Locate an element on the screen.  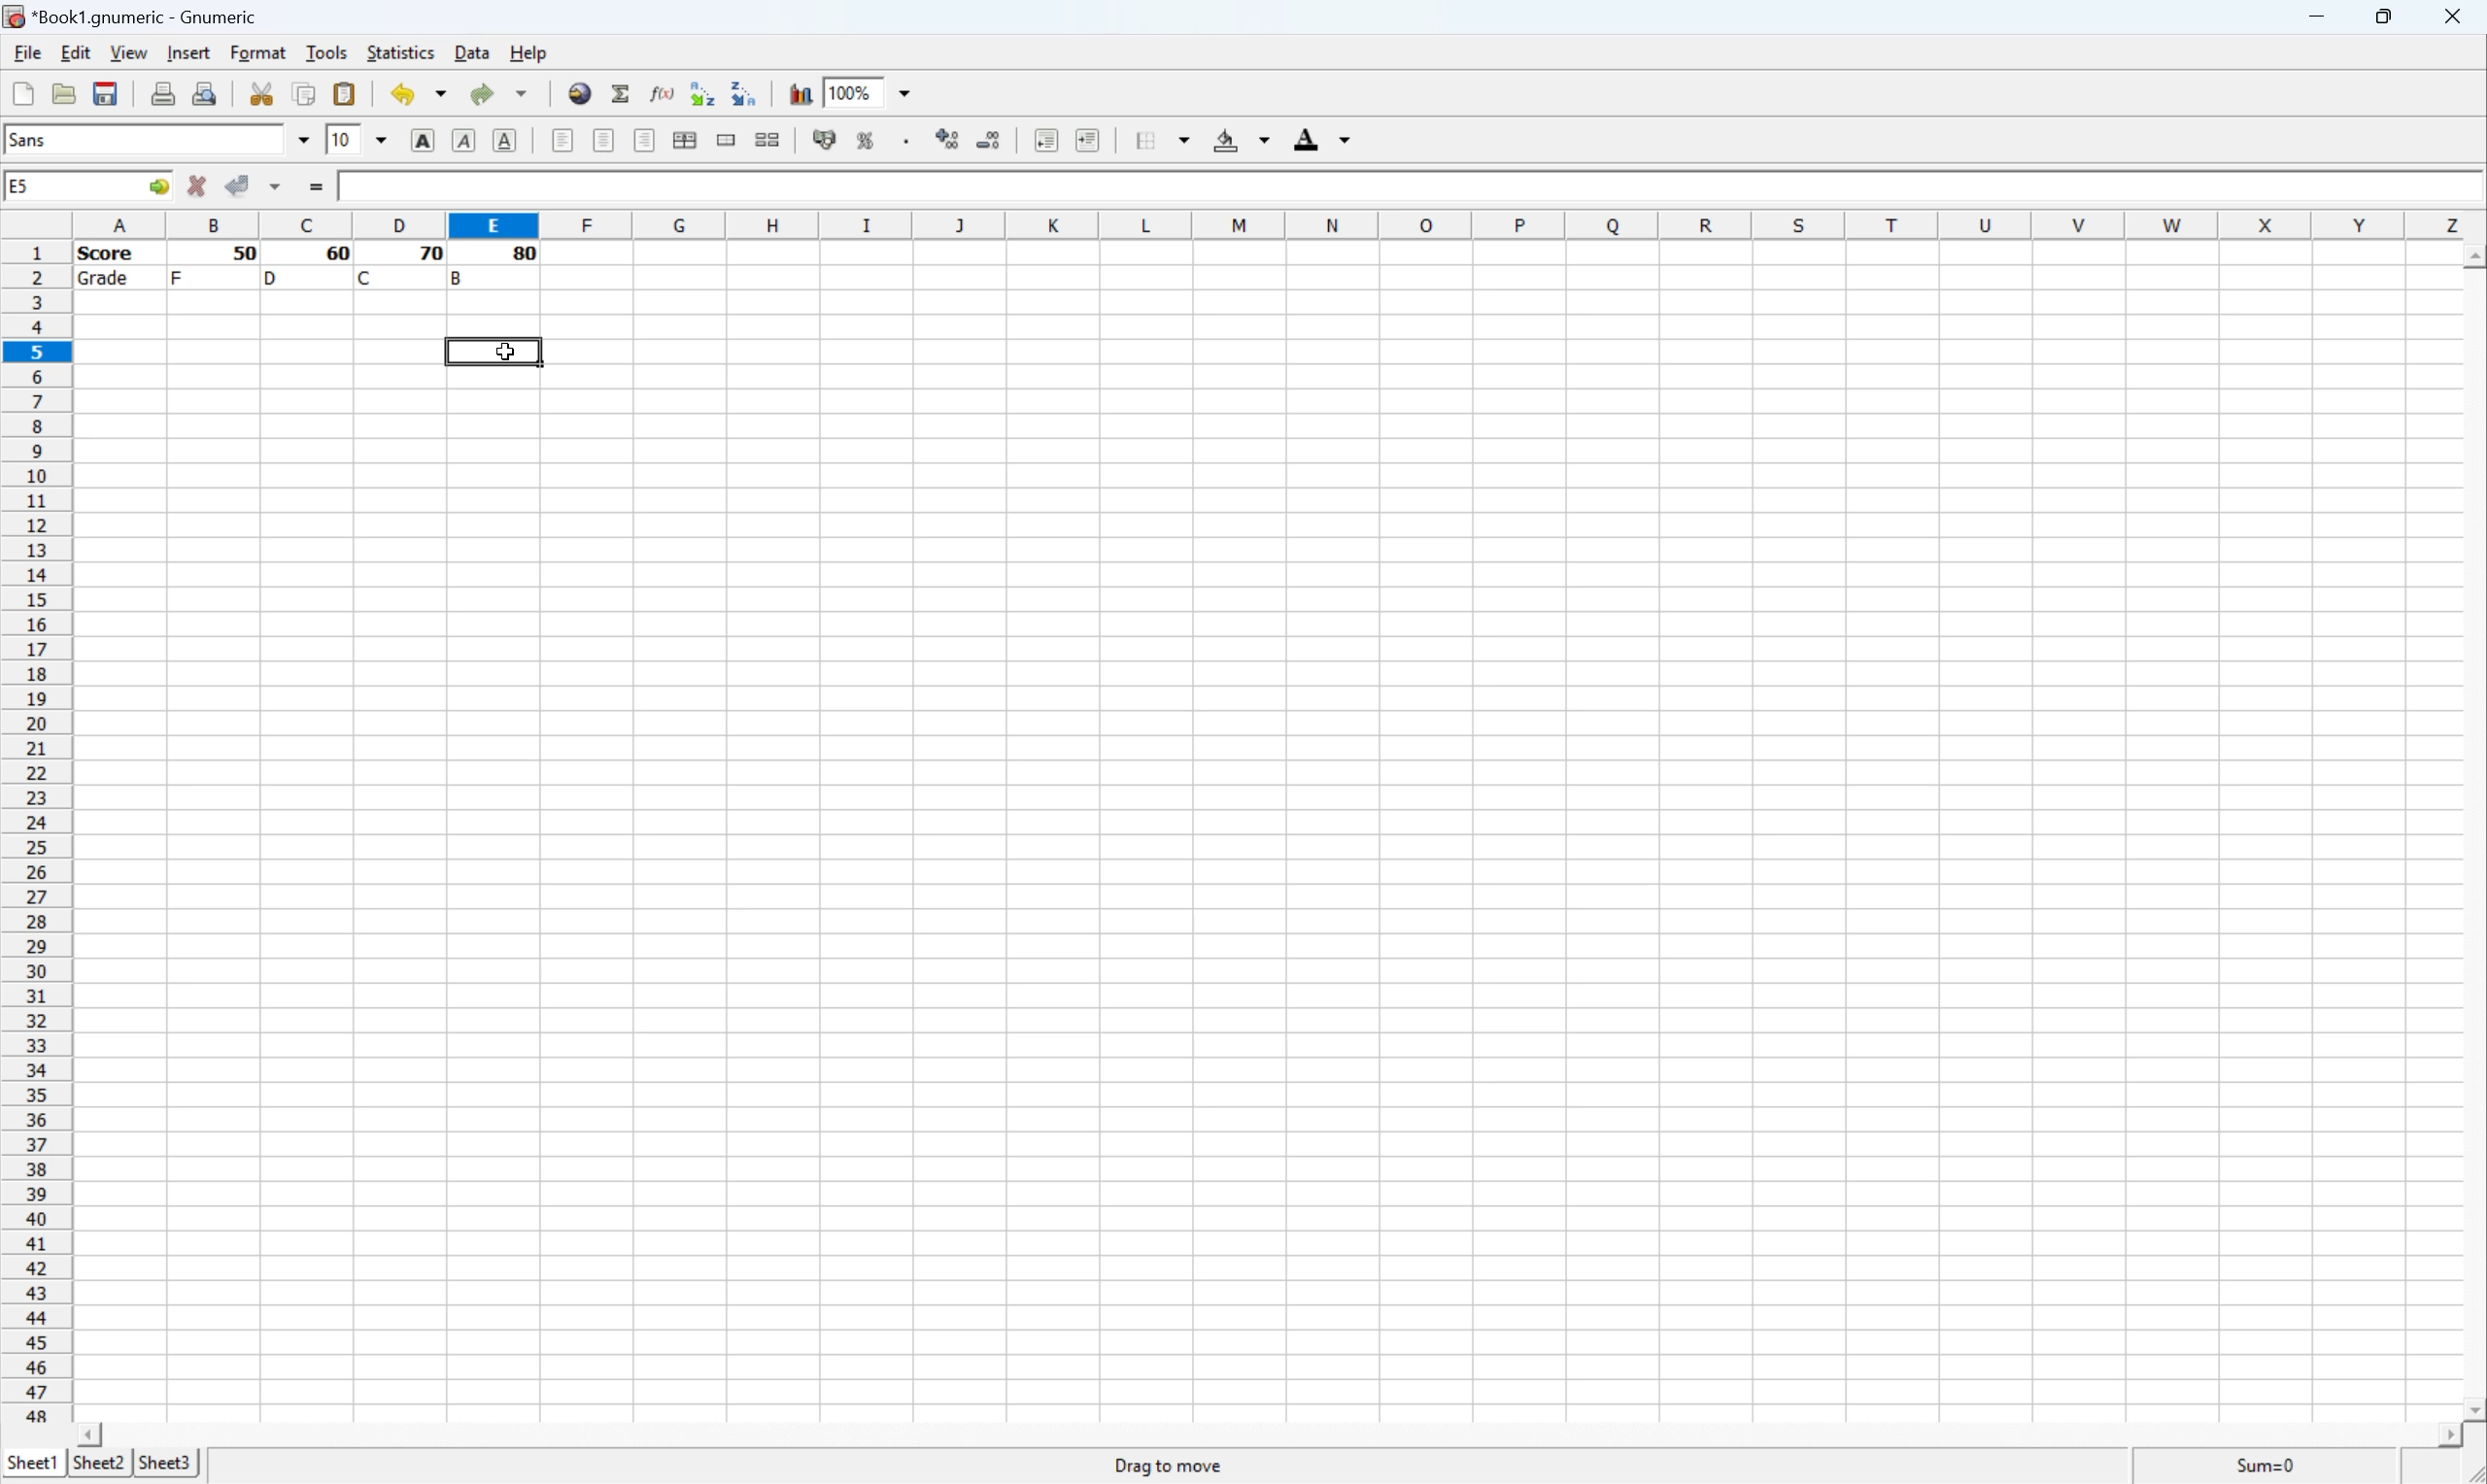
Align Left is located at coordinates (558, 141).